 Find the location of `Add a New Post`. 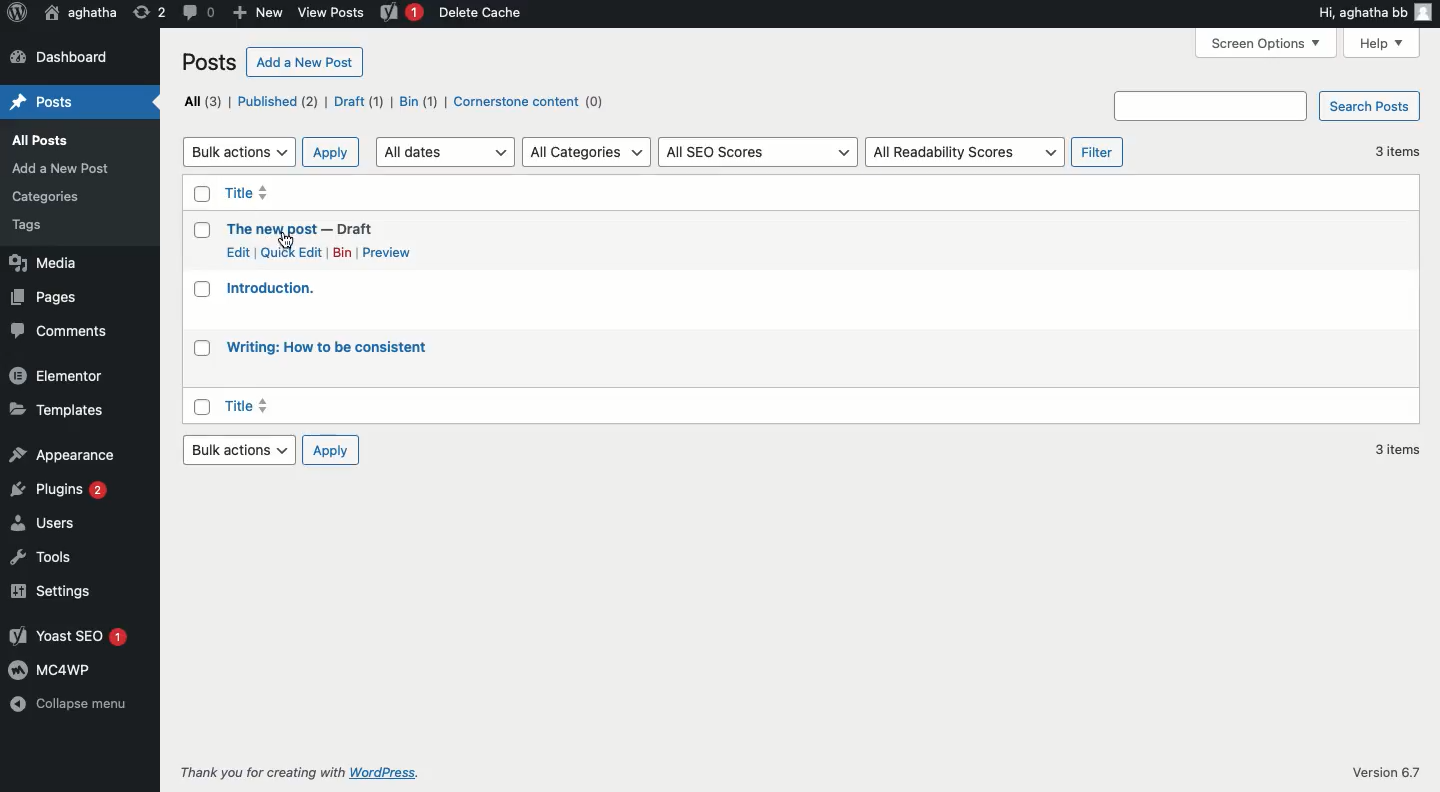

Add a New Post is located at coordinates (61, 169).